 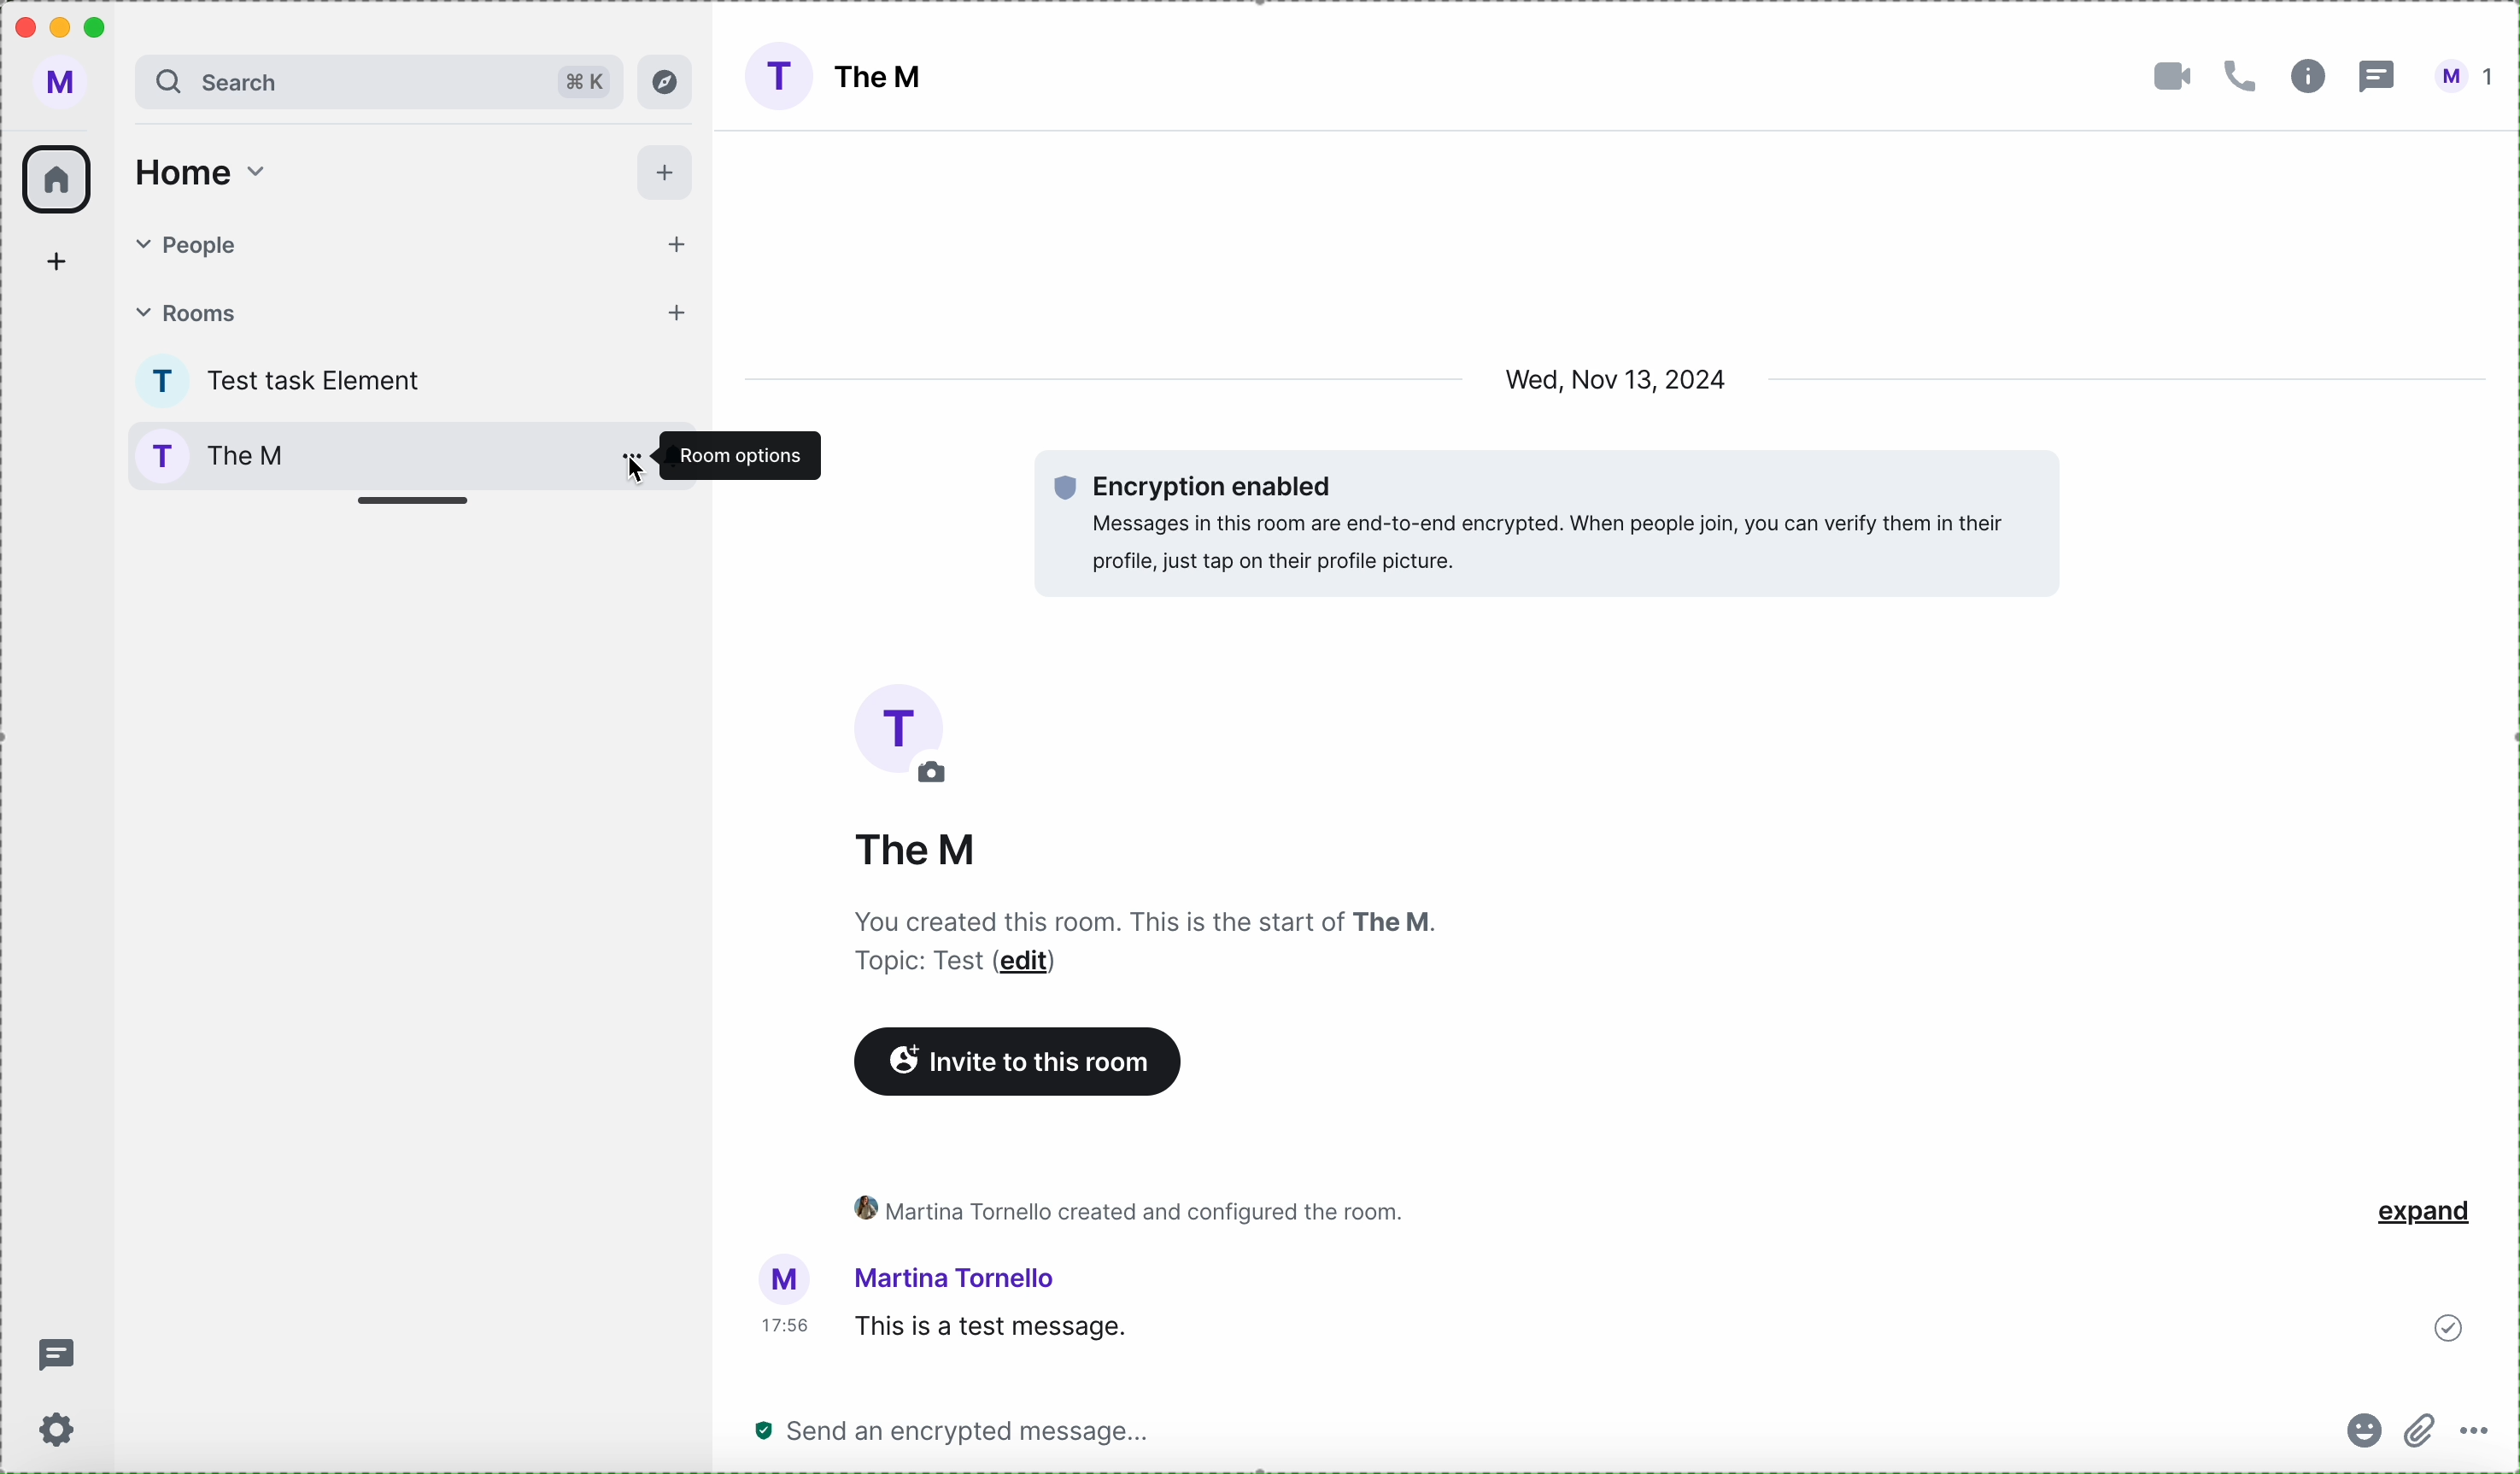 I want to click on user, so click(x=2460, y=77).